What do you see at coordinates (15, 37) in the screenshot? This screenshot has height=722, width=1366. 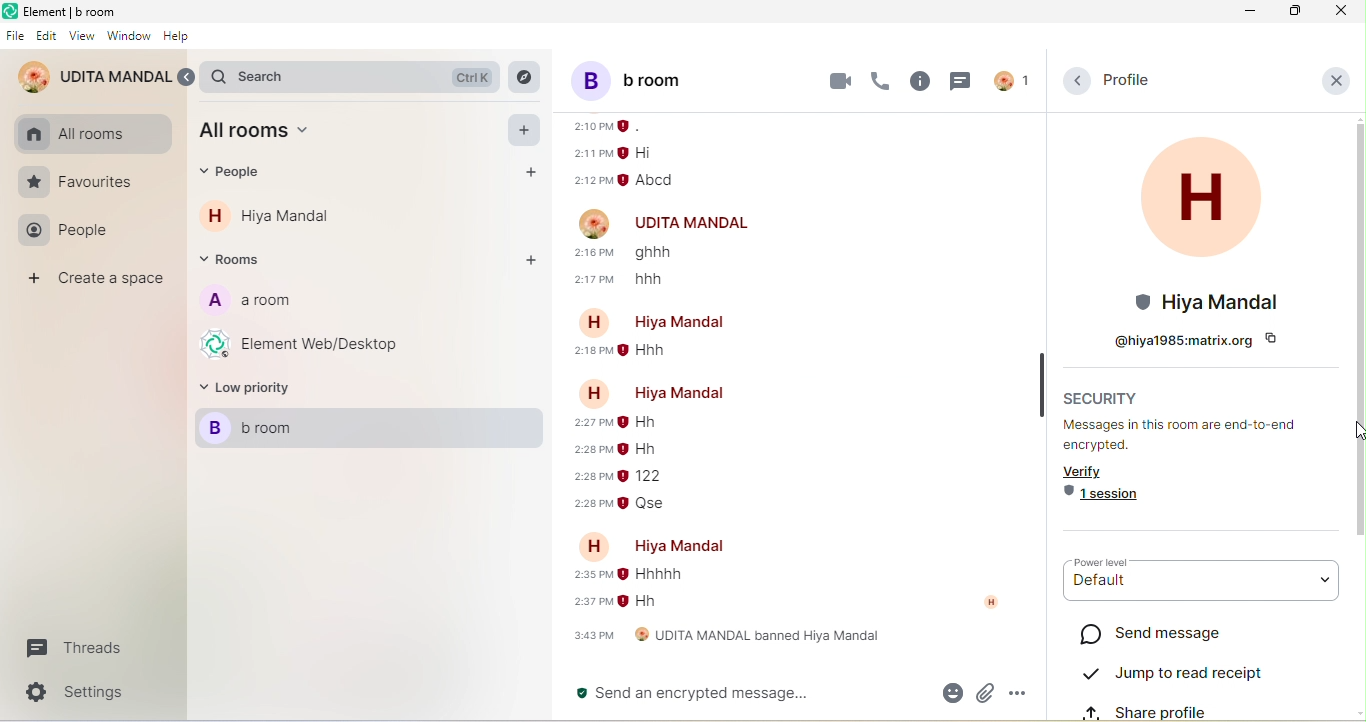 I see `file` at bounding box center [15, 37].